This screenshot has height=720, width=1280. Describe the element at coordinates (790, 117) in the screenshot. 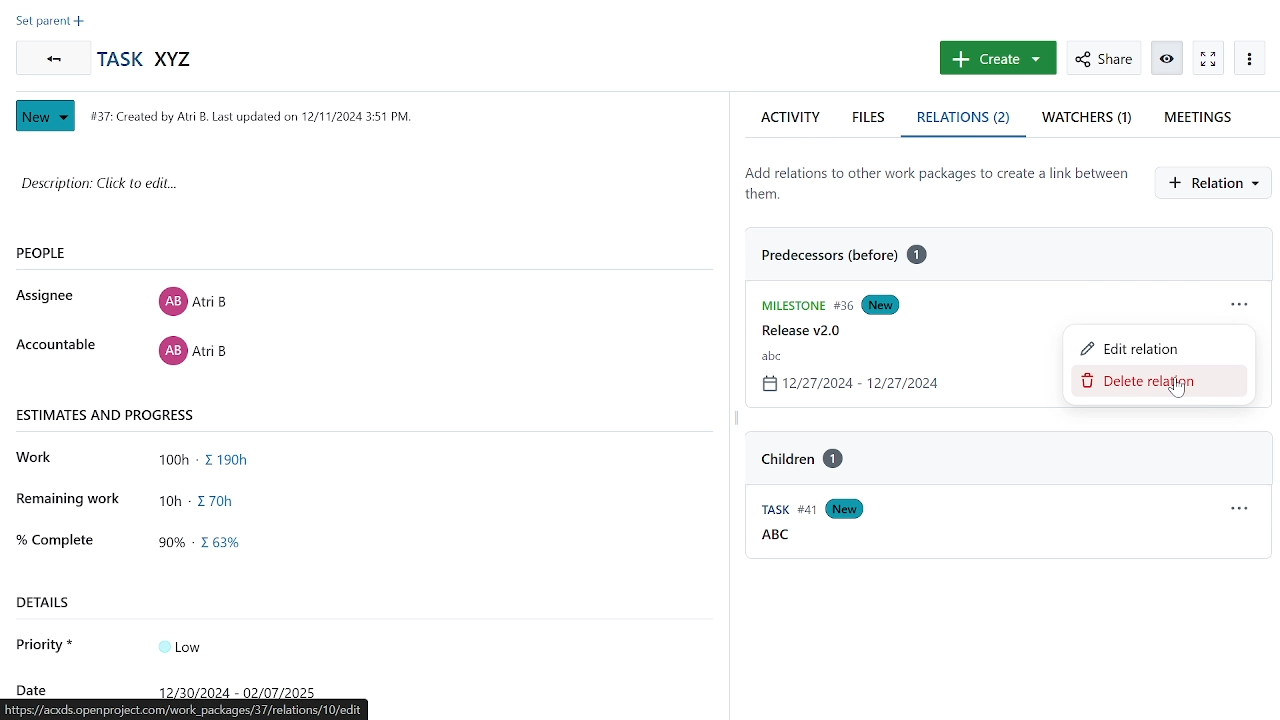

I see `activity` at that location.